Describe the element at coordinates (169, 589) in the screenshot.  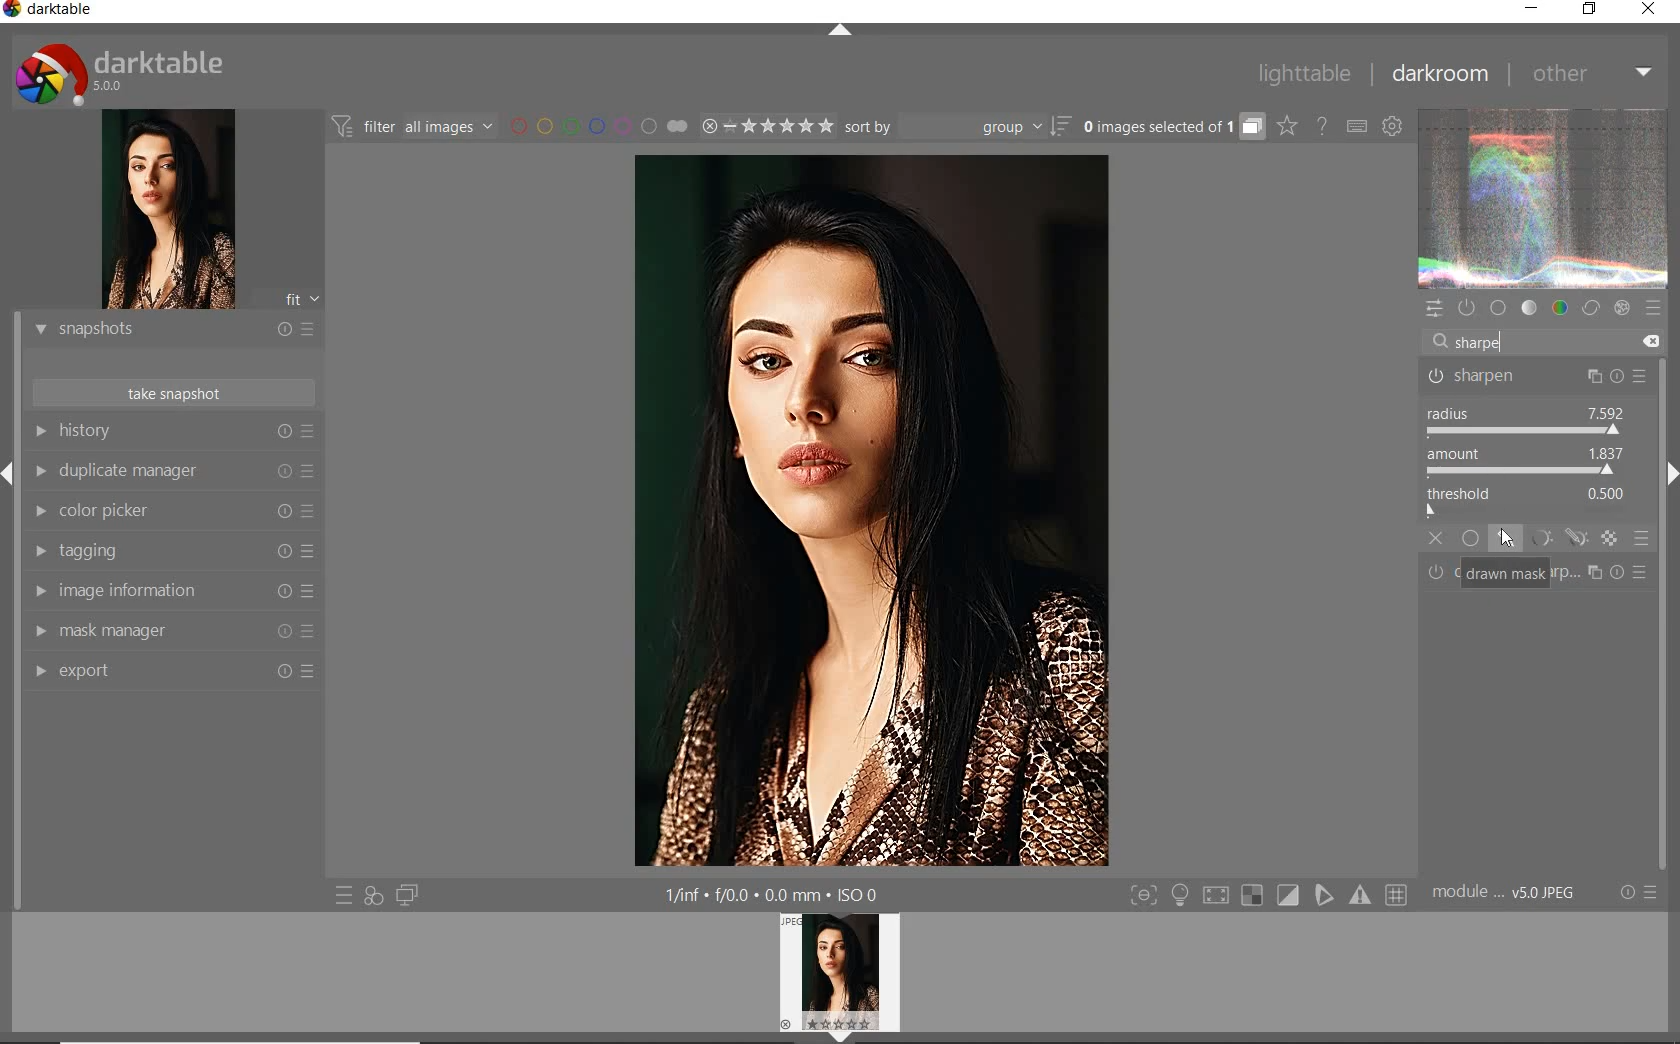
I see `IMAGE INFORMATION` at that location.